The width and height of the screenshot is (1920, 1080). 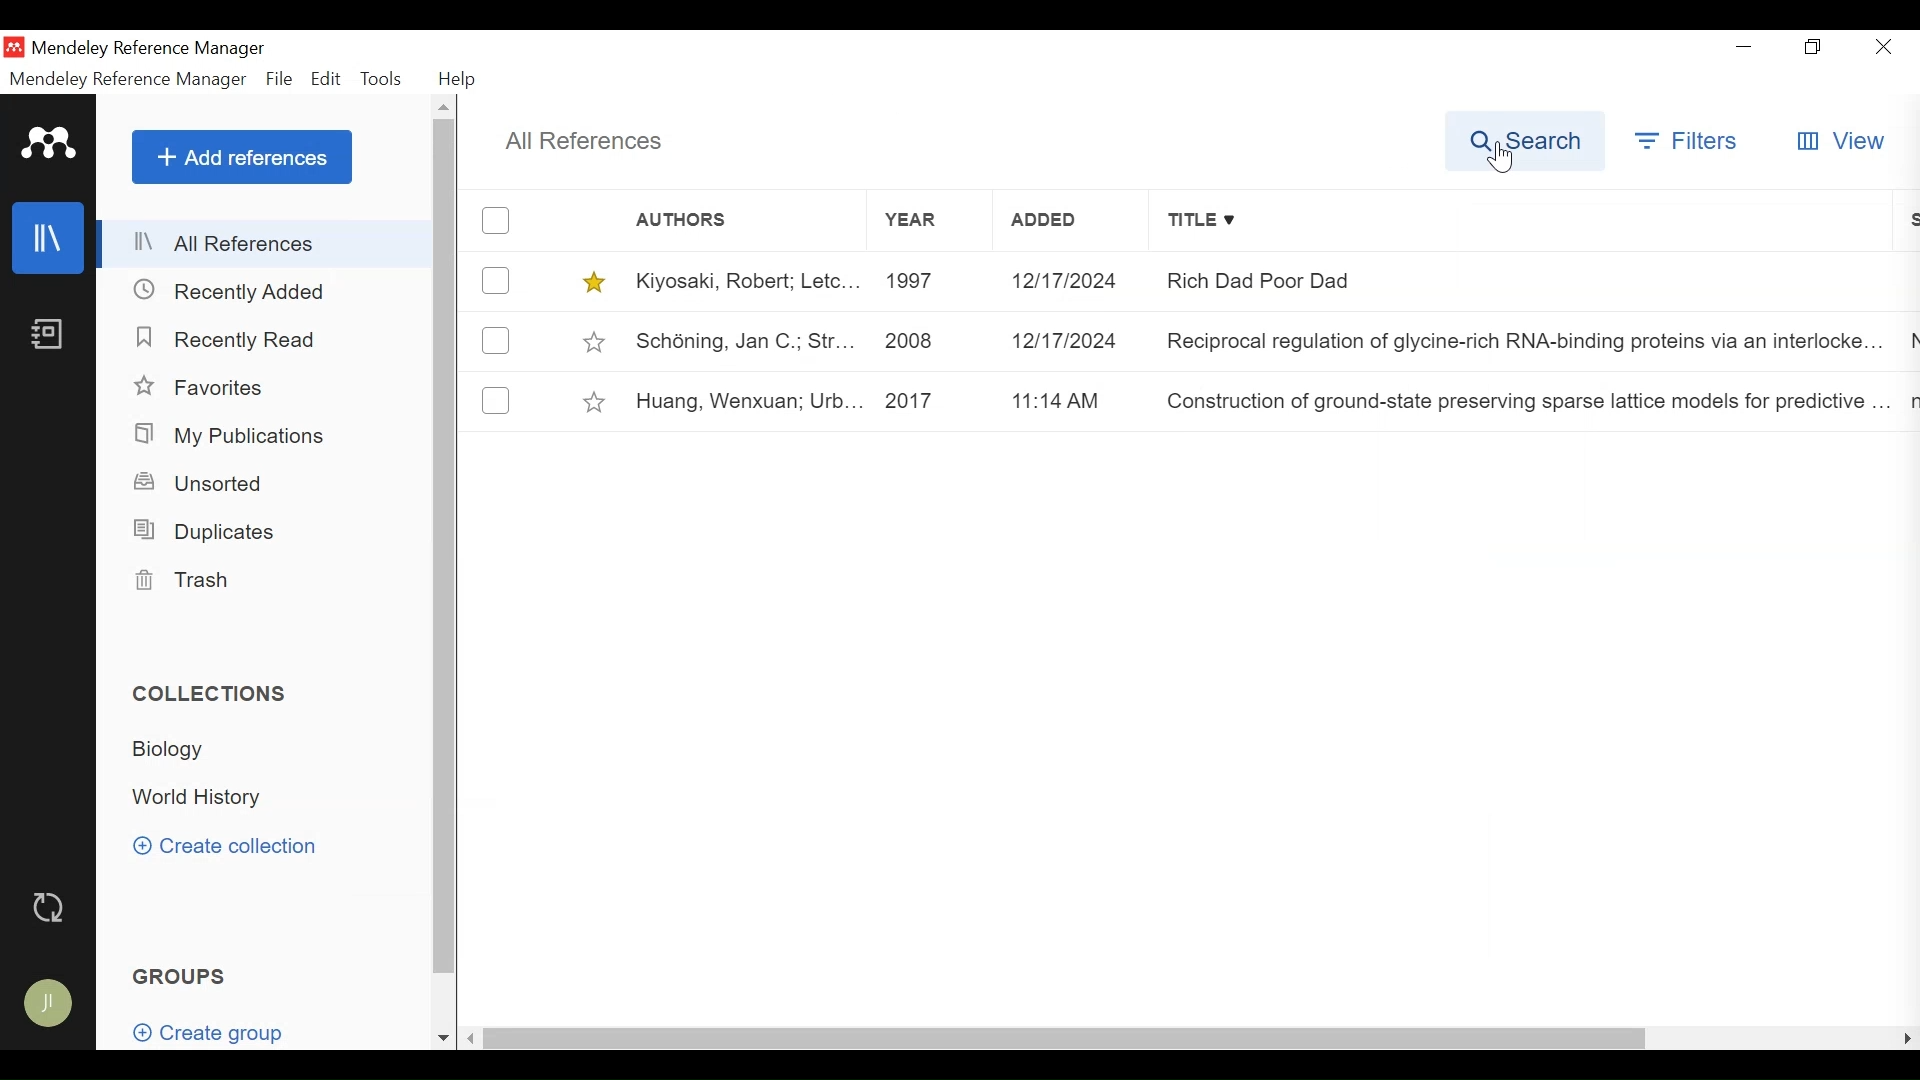 What do you see at coordinates (266, 241) in the screenshot?
I see `All References` at bounding box center [266, 241].